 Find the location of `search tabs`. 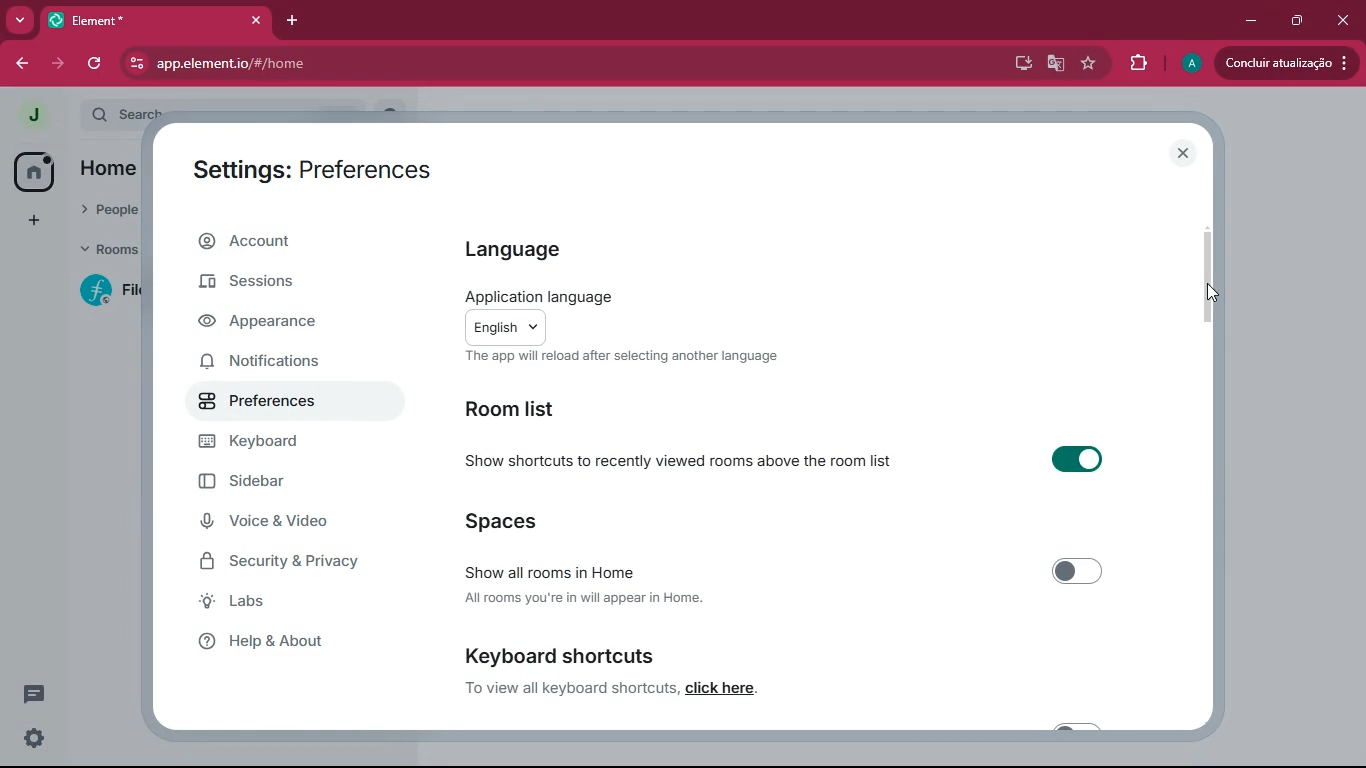

search tabs is located at coordinates (20, 21).